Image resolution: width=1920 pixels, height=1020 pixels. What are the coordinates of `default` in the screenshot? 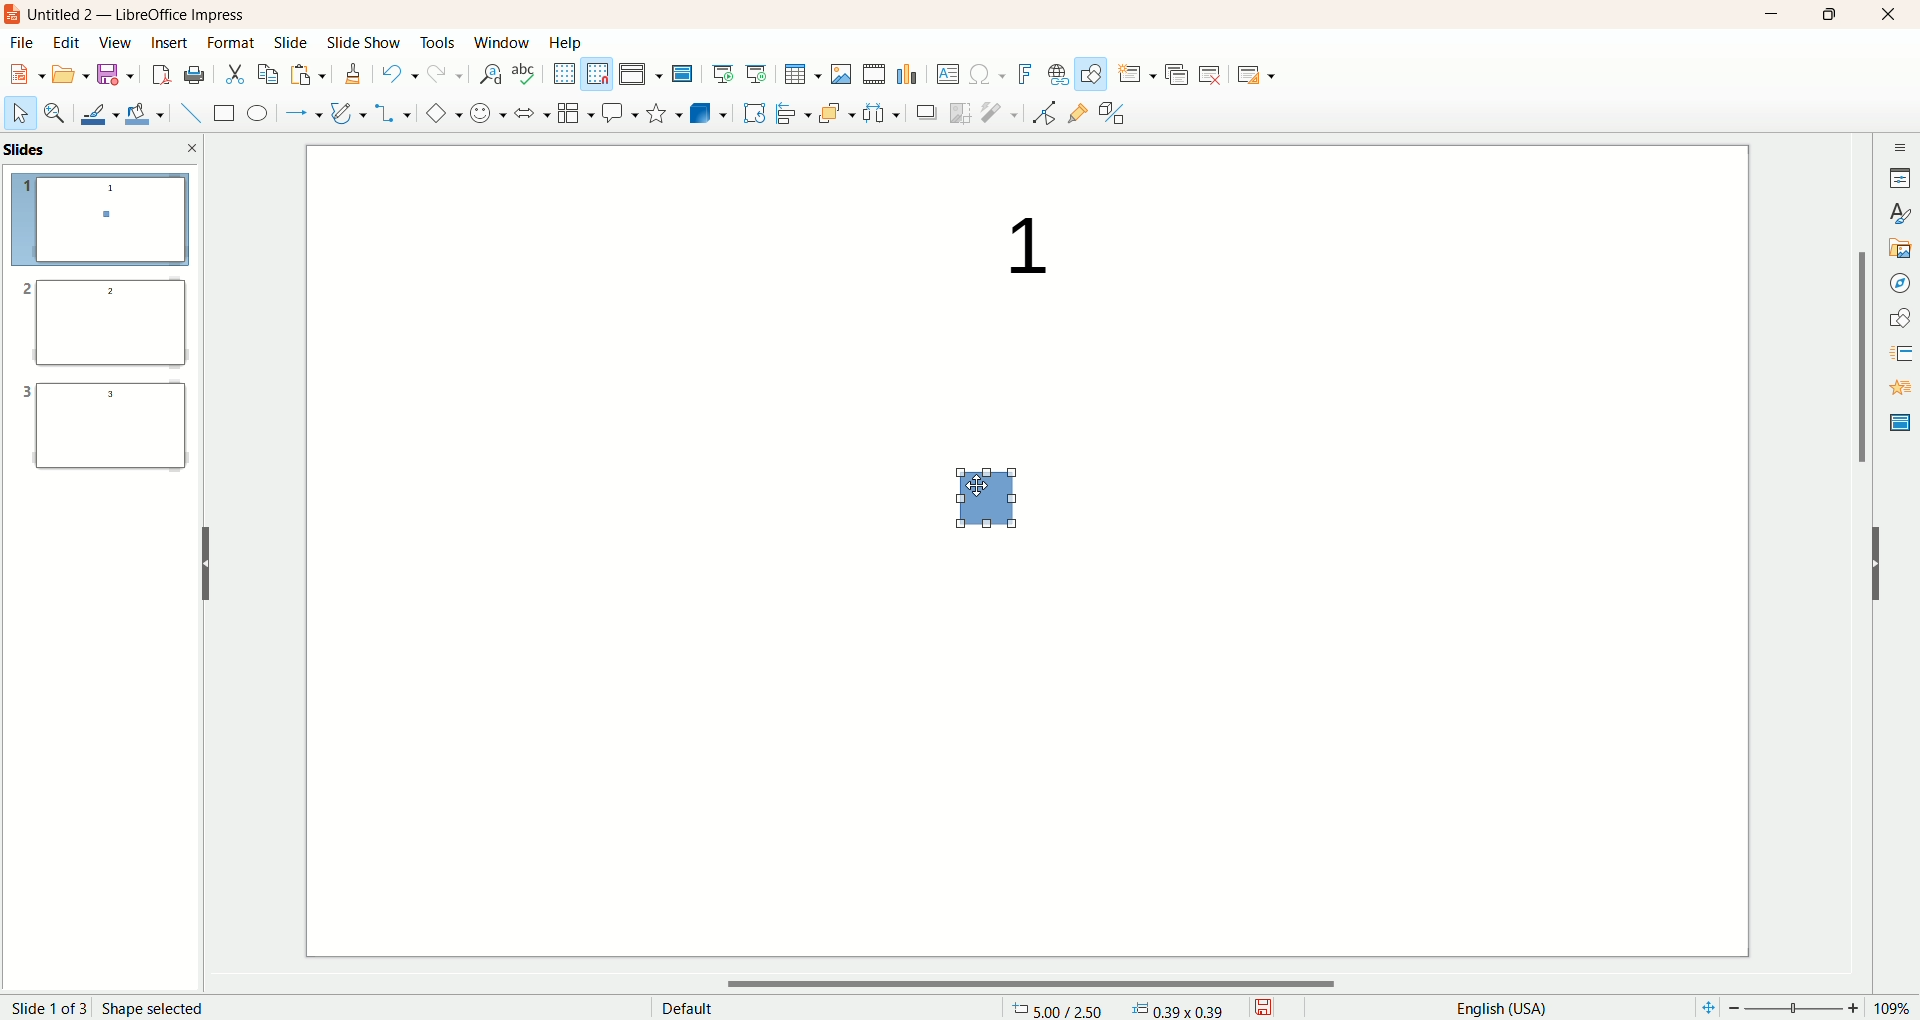 It's located at (685, 1006).